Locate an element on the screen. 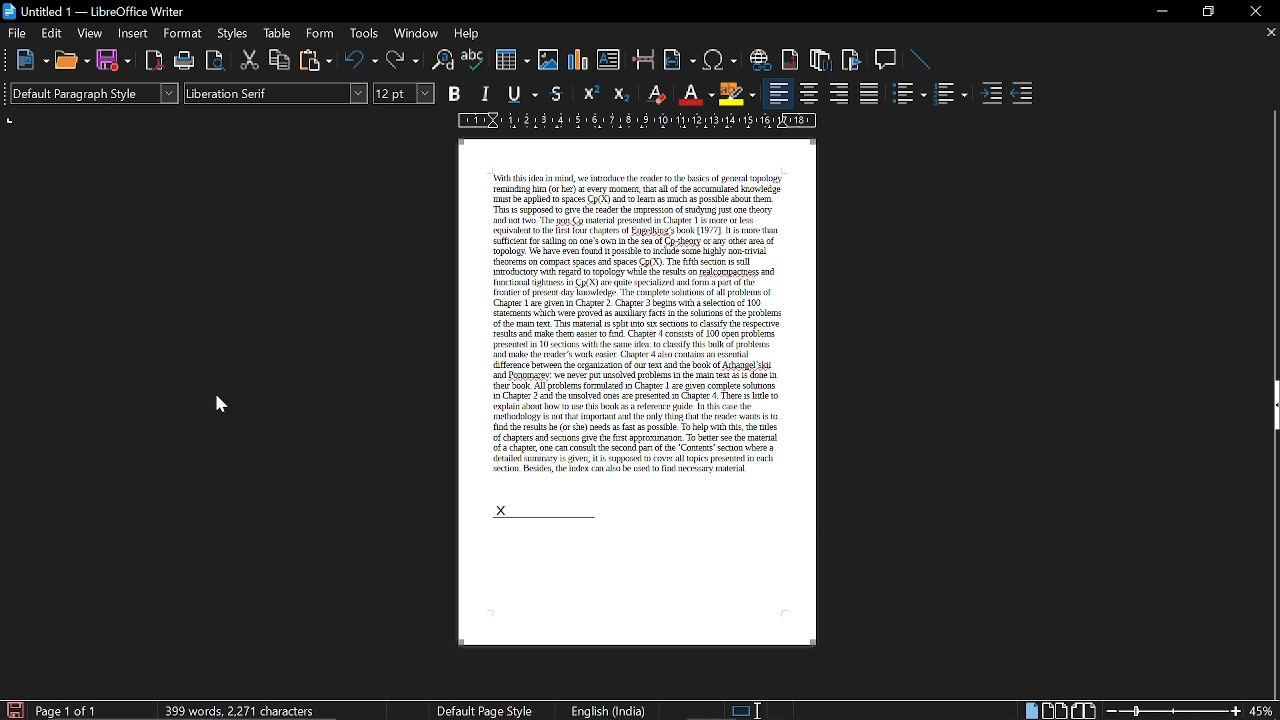  form is located at coordinates (323, 34).